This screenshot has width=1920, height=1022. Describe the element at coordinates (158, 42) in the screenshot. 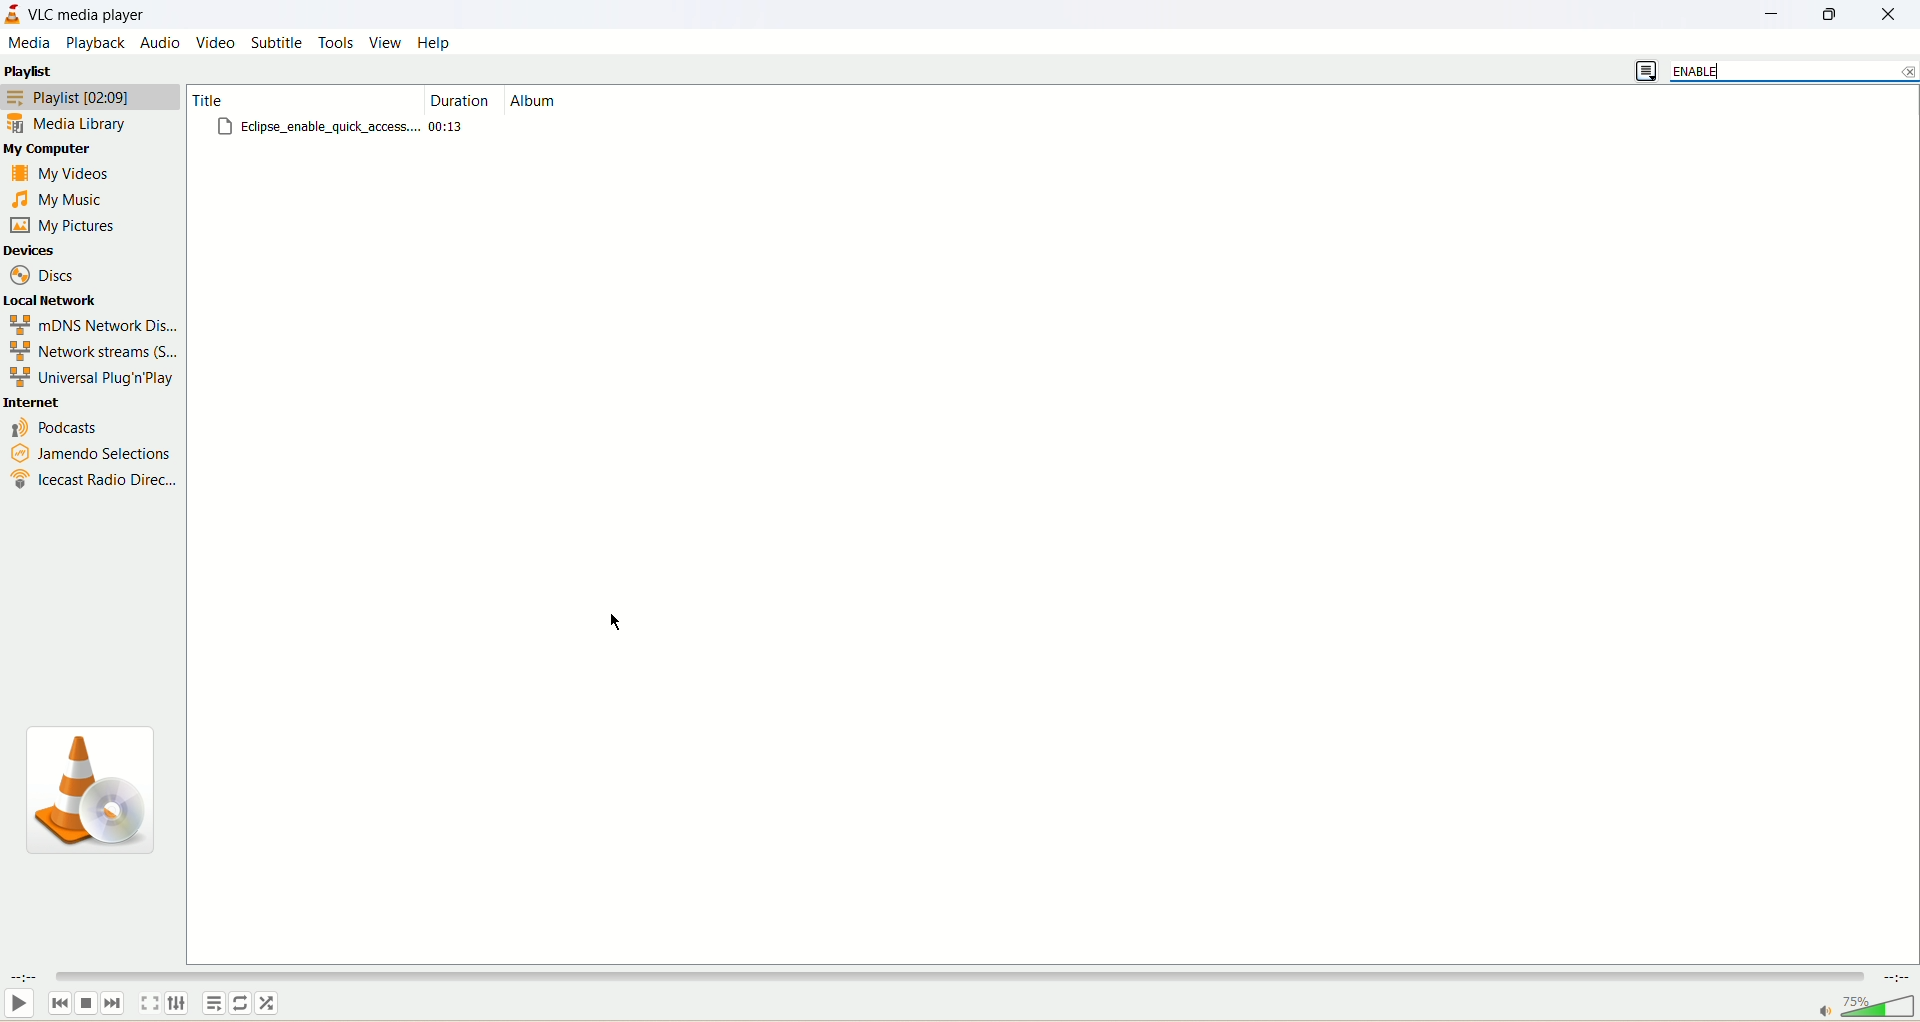

I see `audio` at that location.